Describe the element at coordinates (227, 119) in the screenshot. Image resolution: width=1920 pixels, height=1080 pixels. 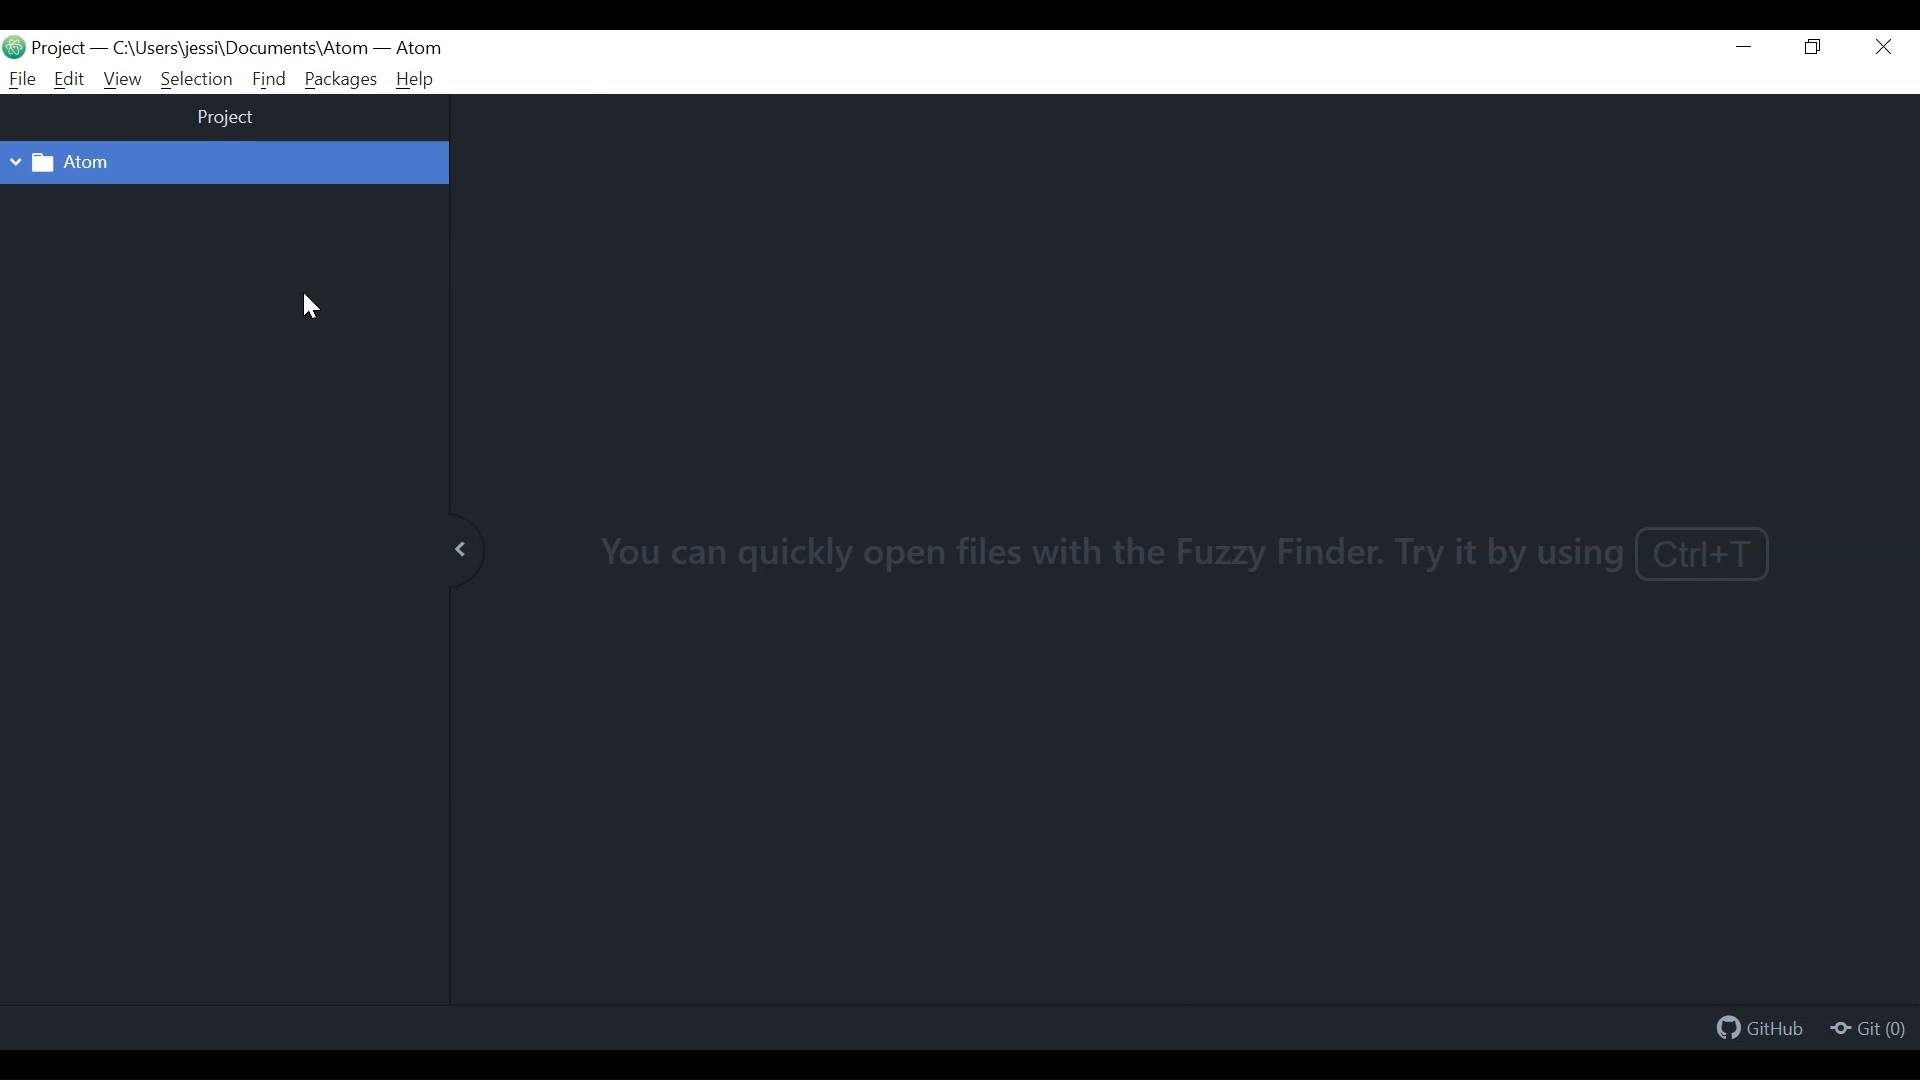
I see `project` at that location.